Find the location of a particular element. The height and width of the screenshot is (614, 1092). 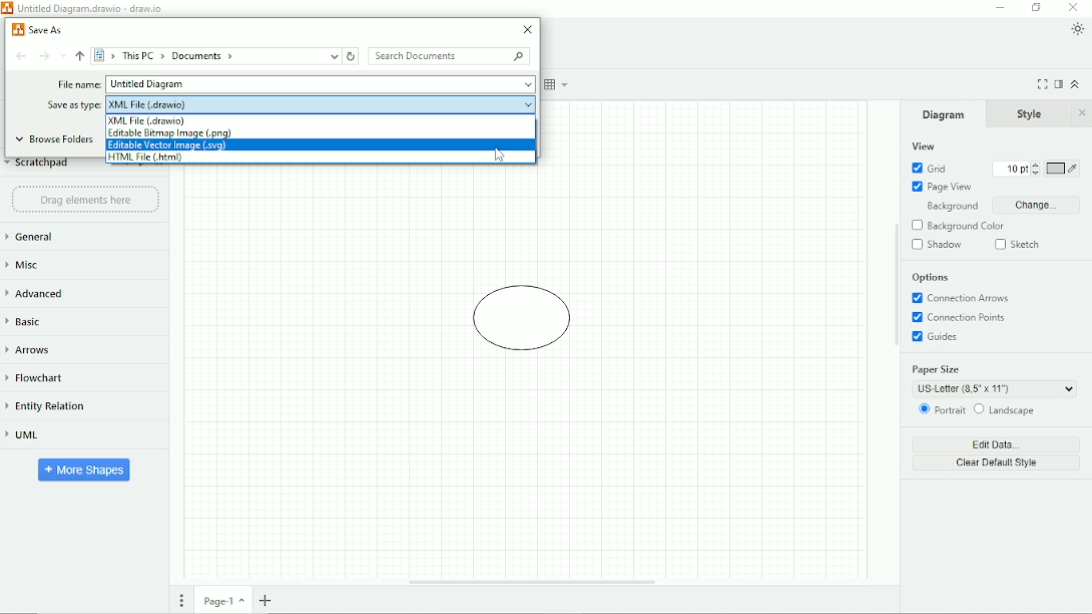

Entity Relation is located at coordinates (46, 406).